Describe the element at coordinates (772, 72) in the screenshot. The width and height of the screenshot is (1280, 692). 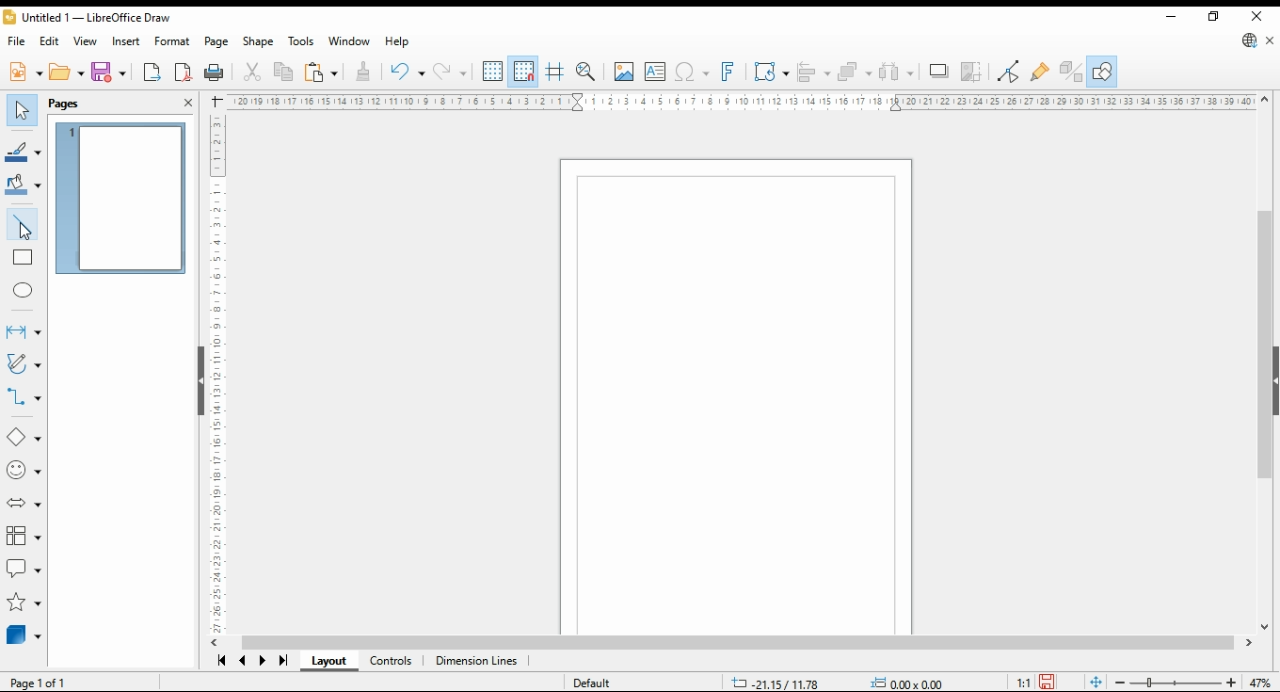
I see `transformations` at that location.